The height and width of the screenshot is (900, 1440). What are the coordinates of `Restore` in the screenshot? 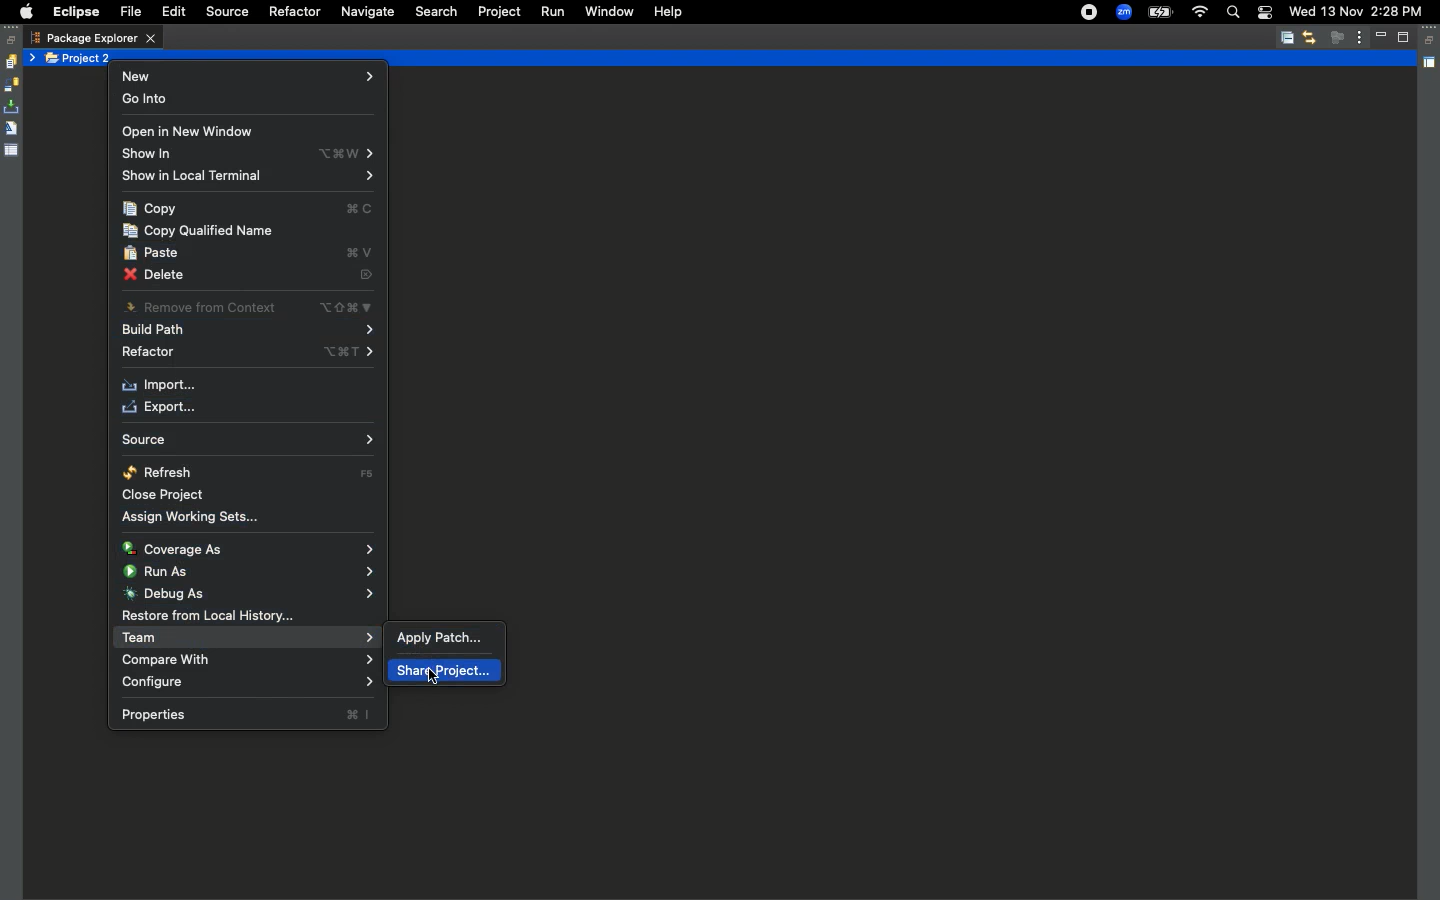 It's located at (1431, 41).